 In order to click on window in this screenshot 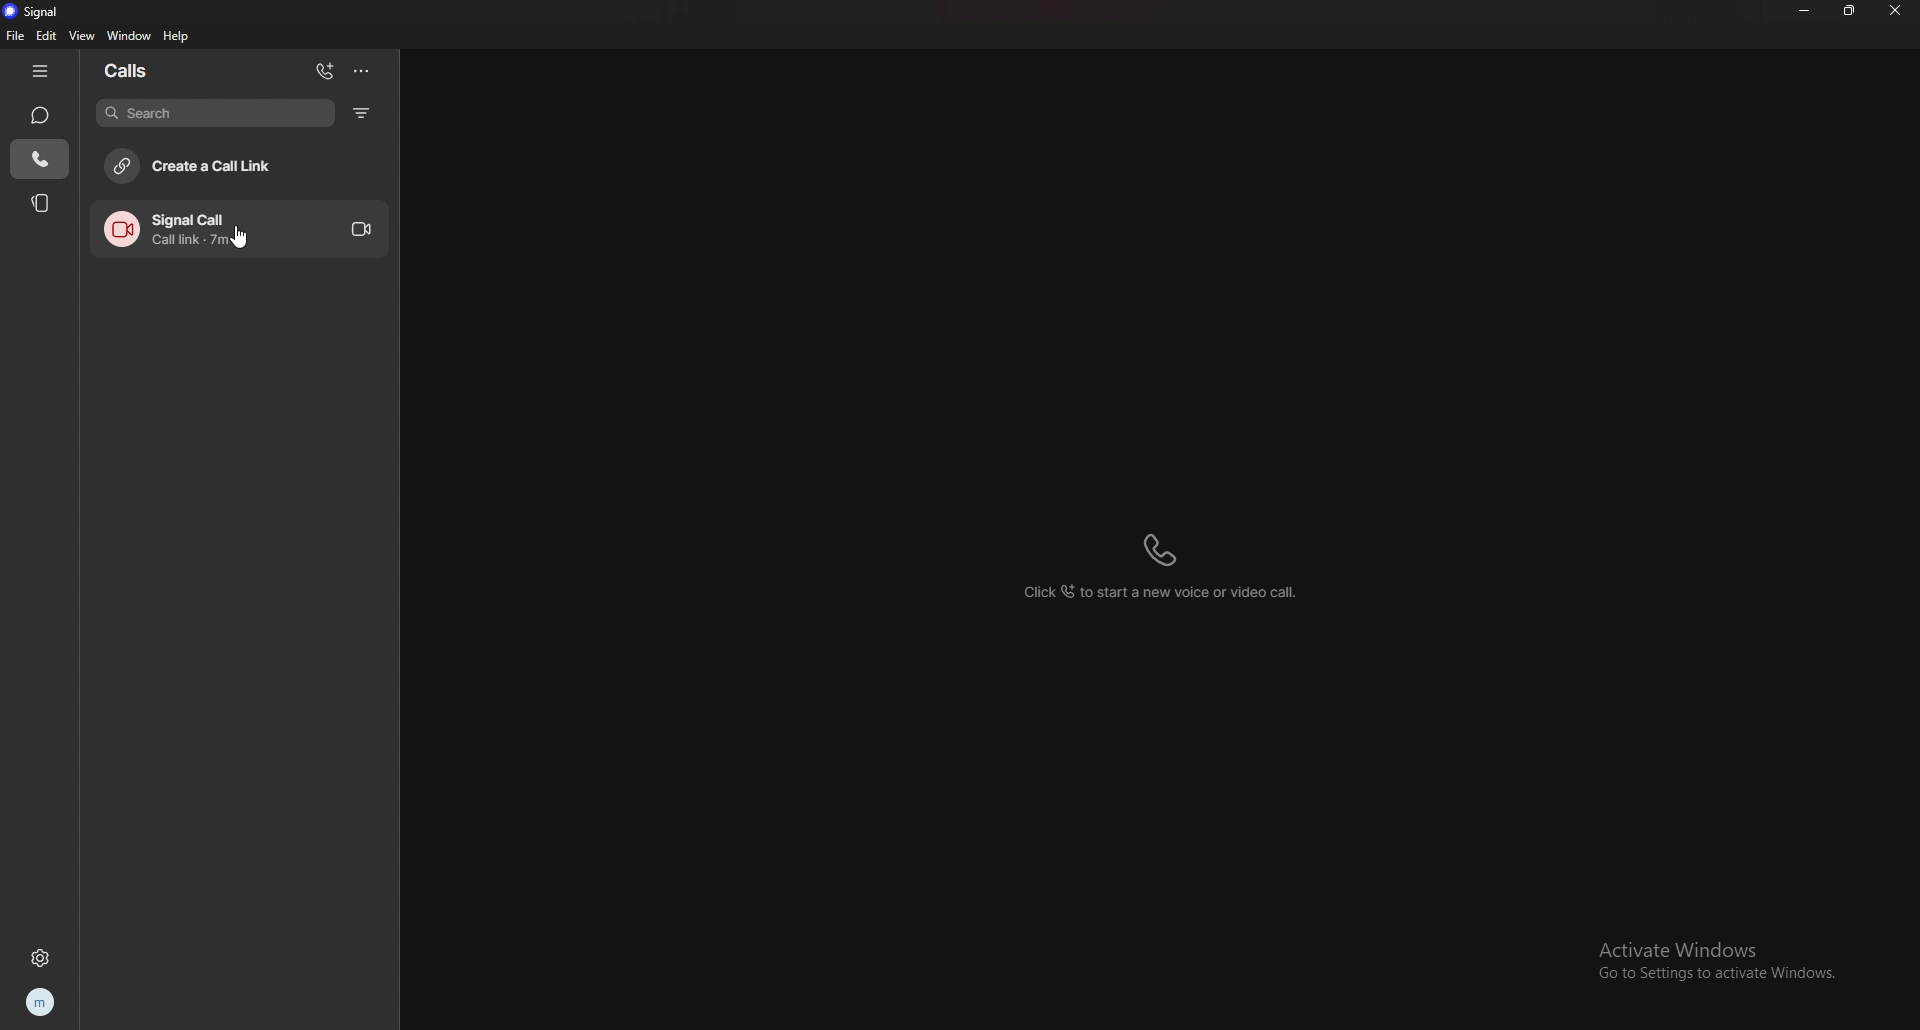, I will do `click(129, 36)`.